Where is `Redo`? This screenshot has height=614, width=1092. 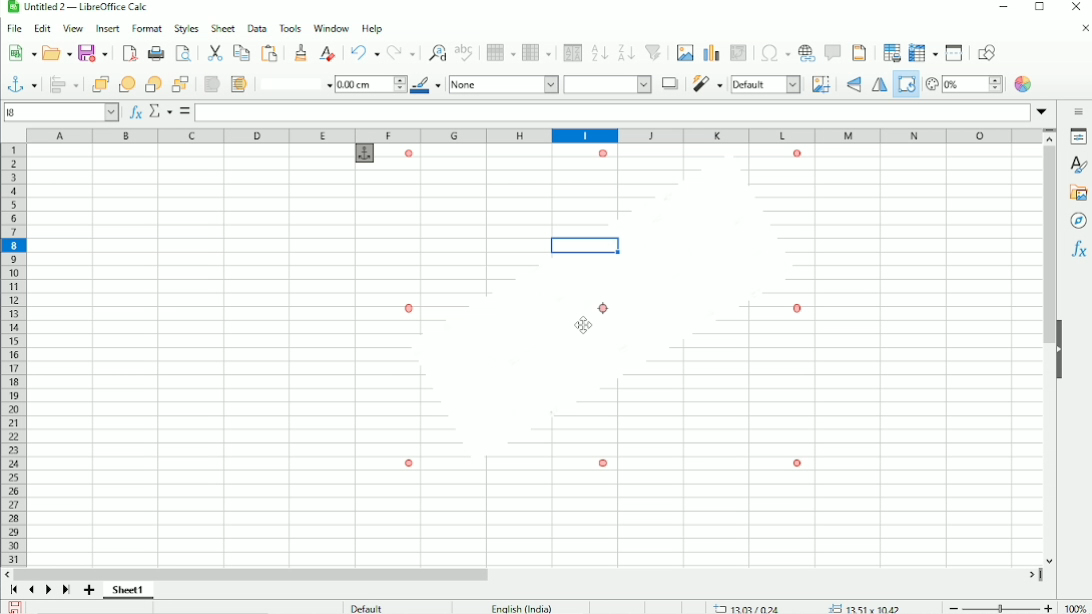
Redo is located at coordinates (401, 53).